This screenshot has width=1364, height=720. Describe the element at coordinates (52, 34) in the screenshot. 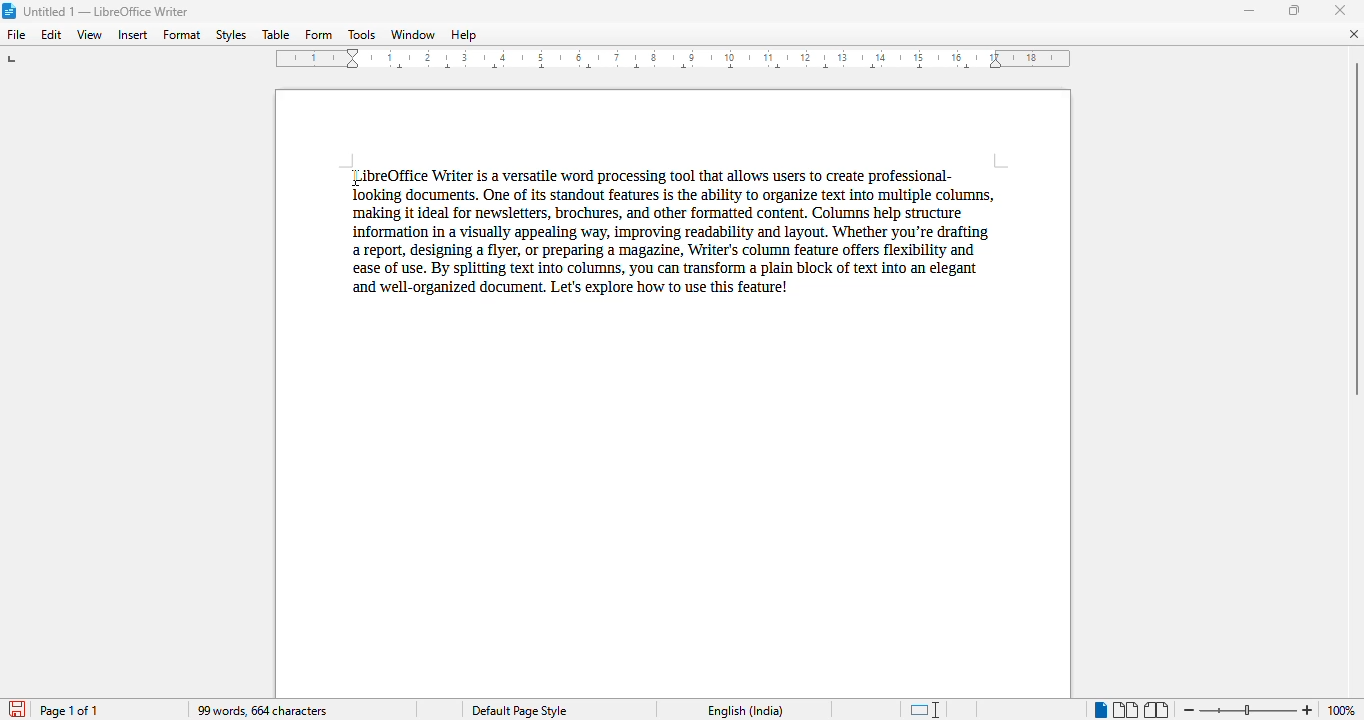

I see `edit` at that location.